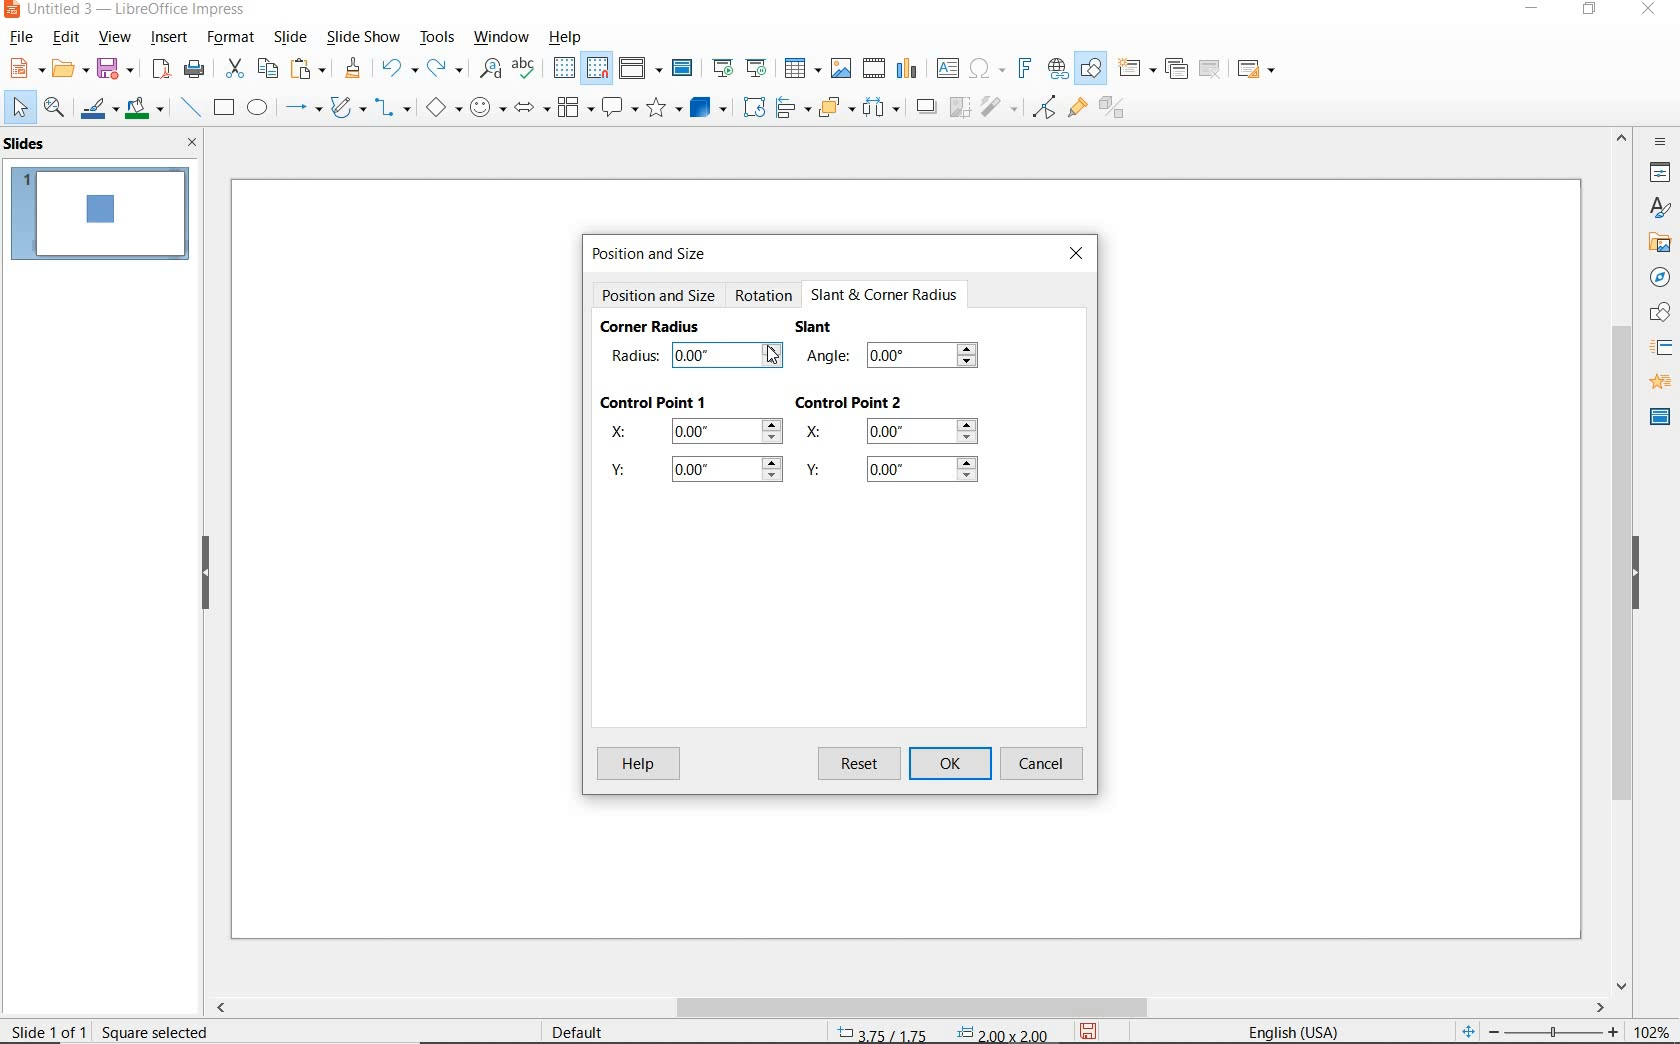 This screenshot has height=1044, width=1680. Describe the element at coordinates (1622, 561) in the screenshot. I see `scrollbar` at that location.